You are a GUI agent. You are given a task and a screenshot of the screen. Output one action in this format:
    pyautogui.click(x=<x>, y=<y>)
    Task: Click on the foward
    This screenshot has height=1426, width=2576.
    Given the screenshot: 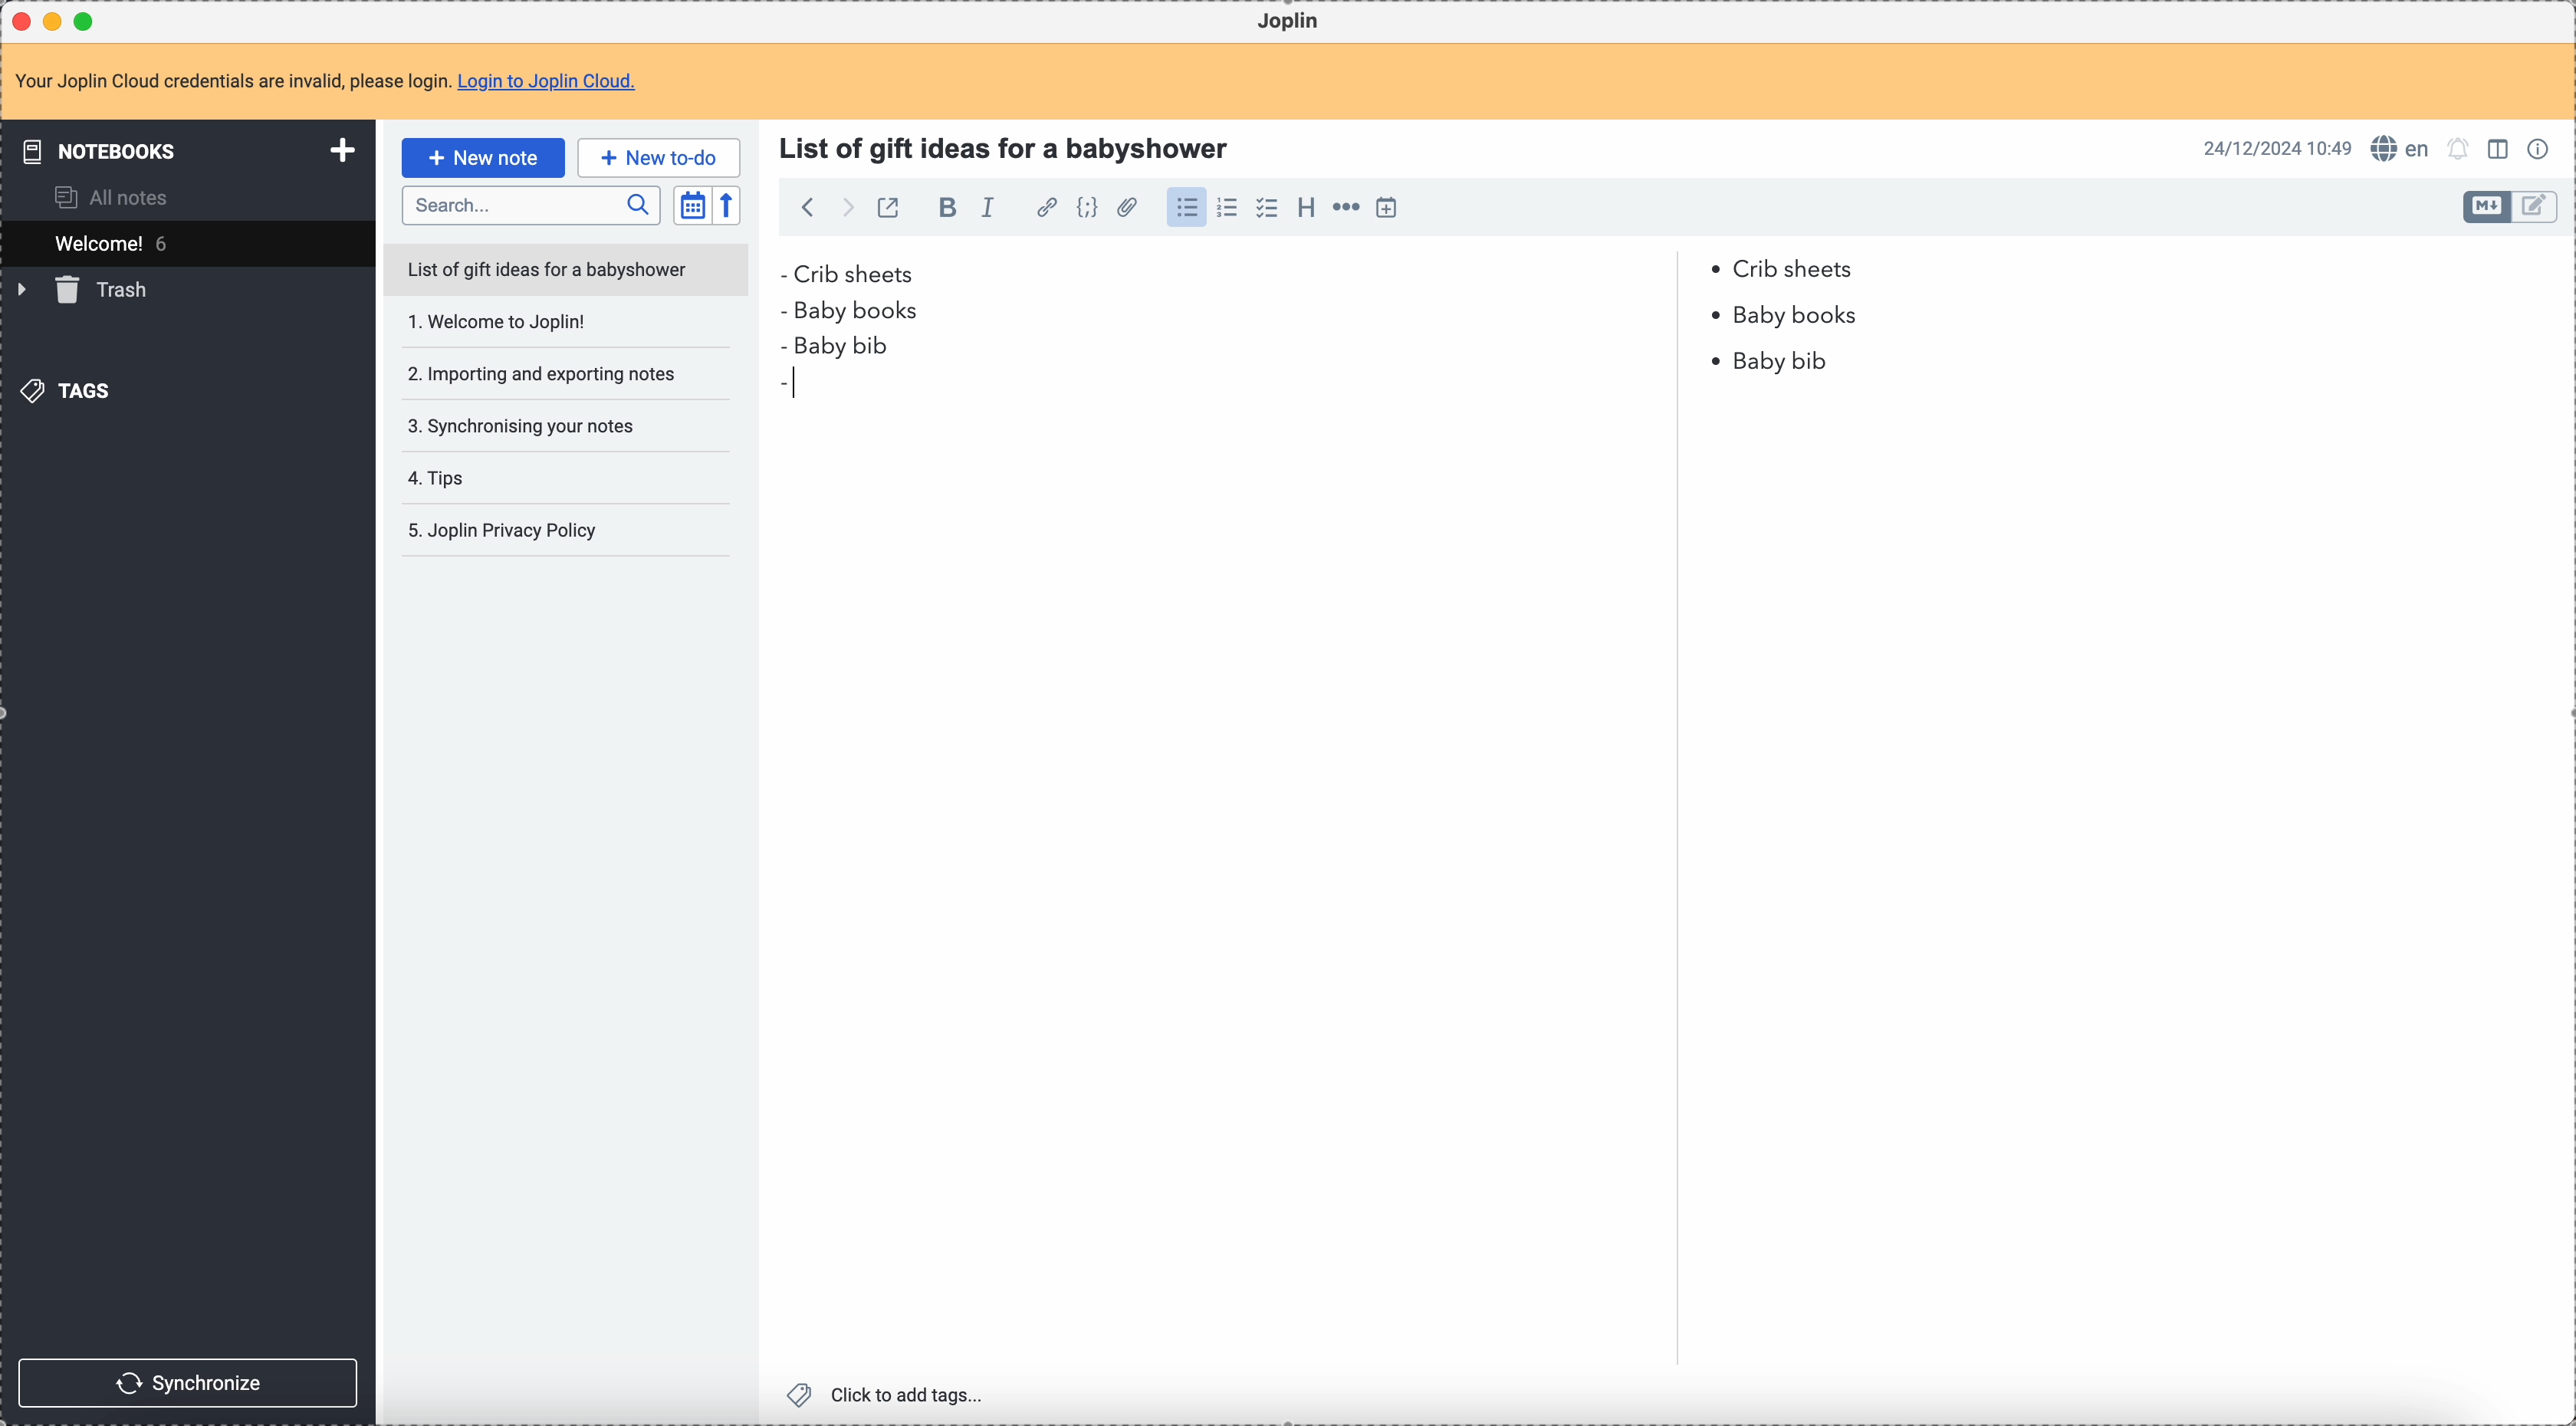 What is the action you would take?
    pyautogui.click(x=849, y=208)
    